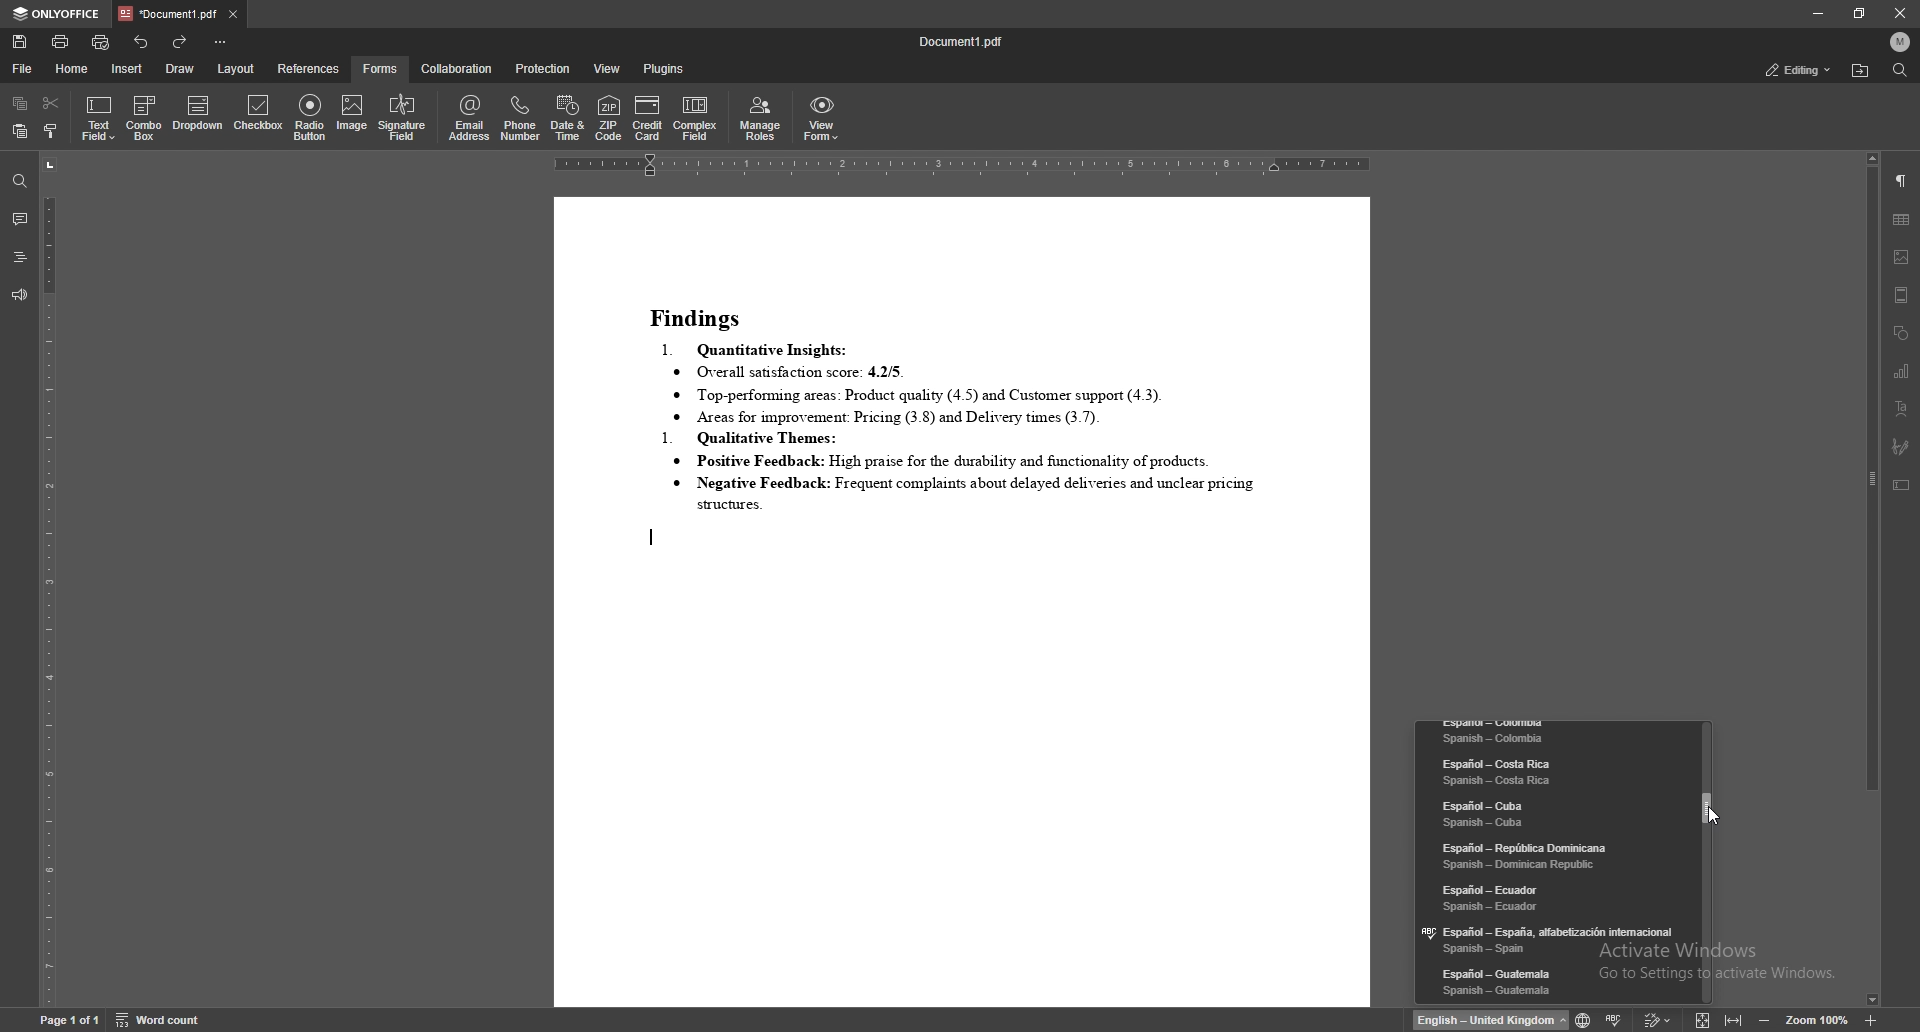 The height and width of the screenshot is (1032, 1920). What do you see at coordinates (961, 602) in the screenshot?
I see `document` at bounding box center [961, 602].